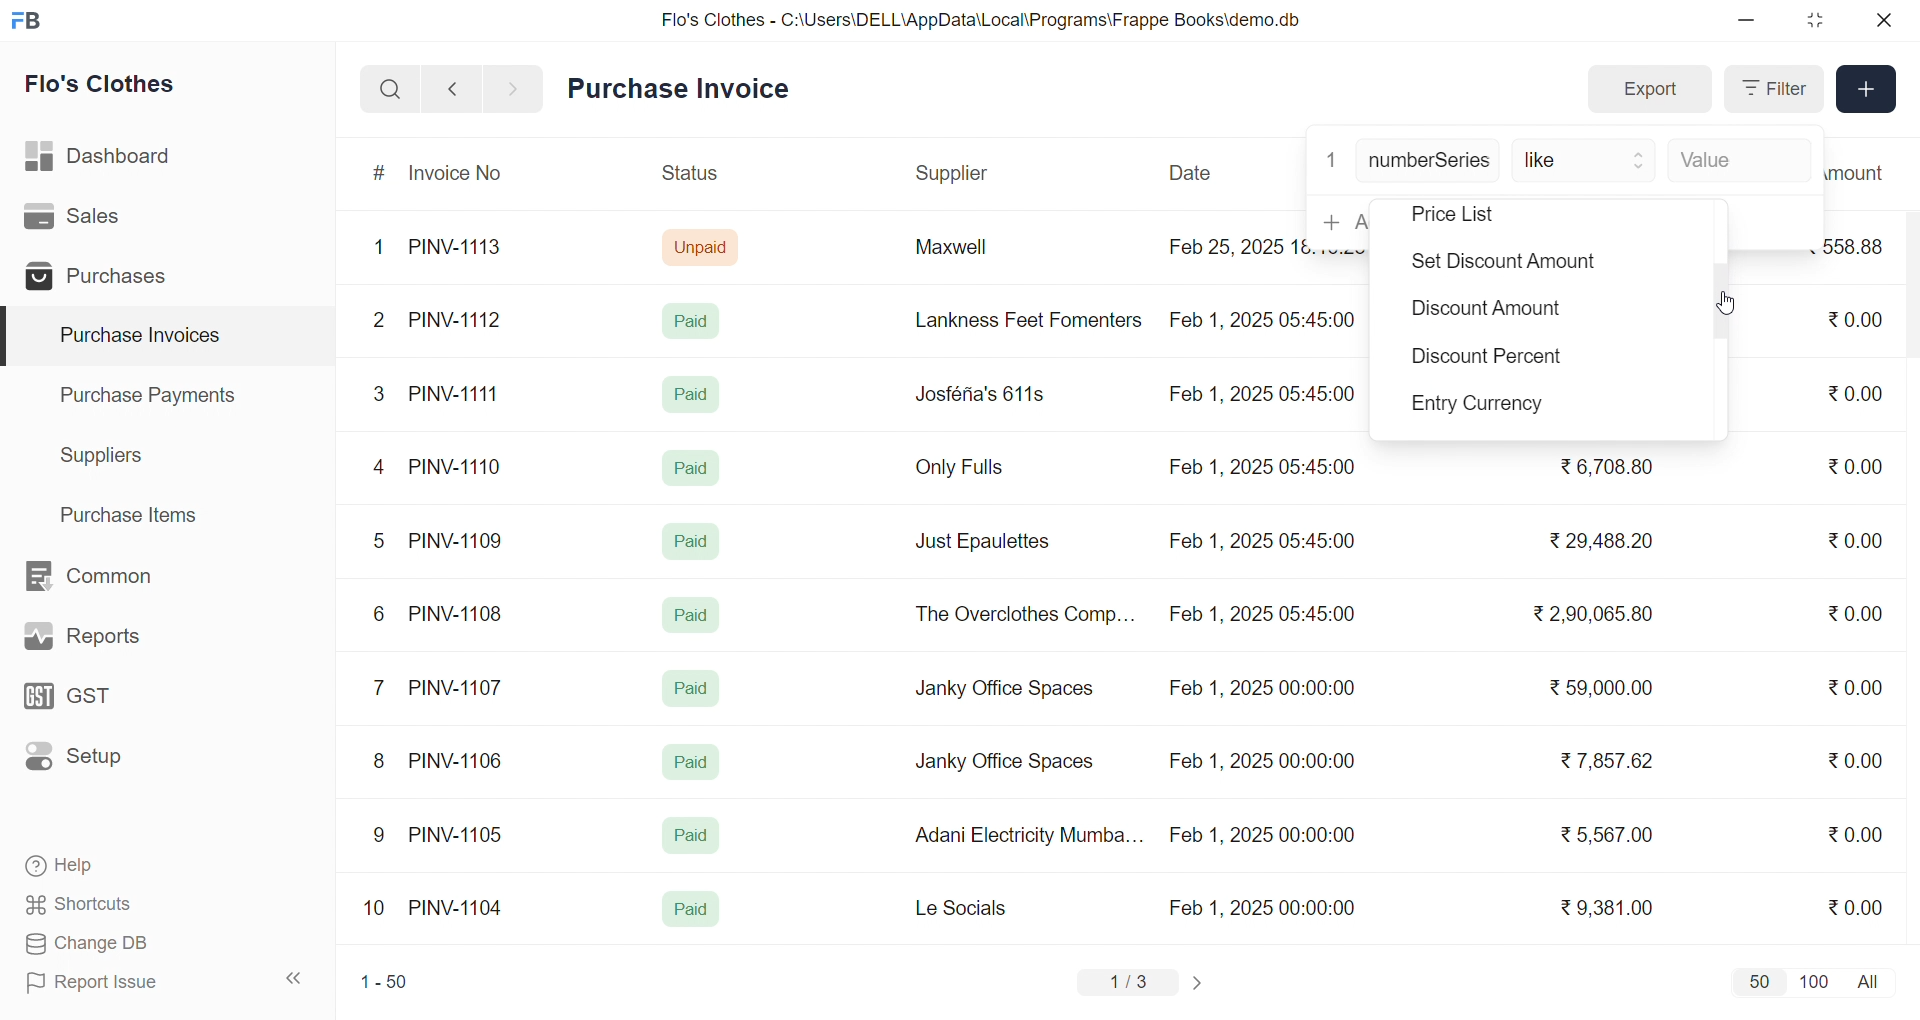 This screenshot has height=1020, width=1920. Describe the element at coordinates (452, 88) in the screenshot. I see `navigate backward` at that location.